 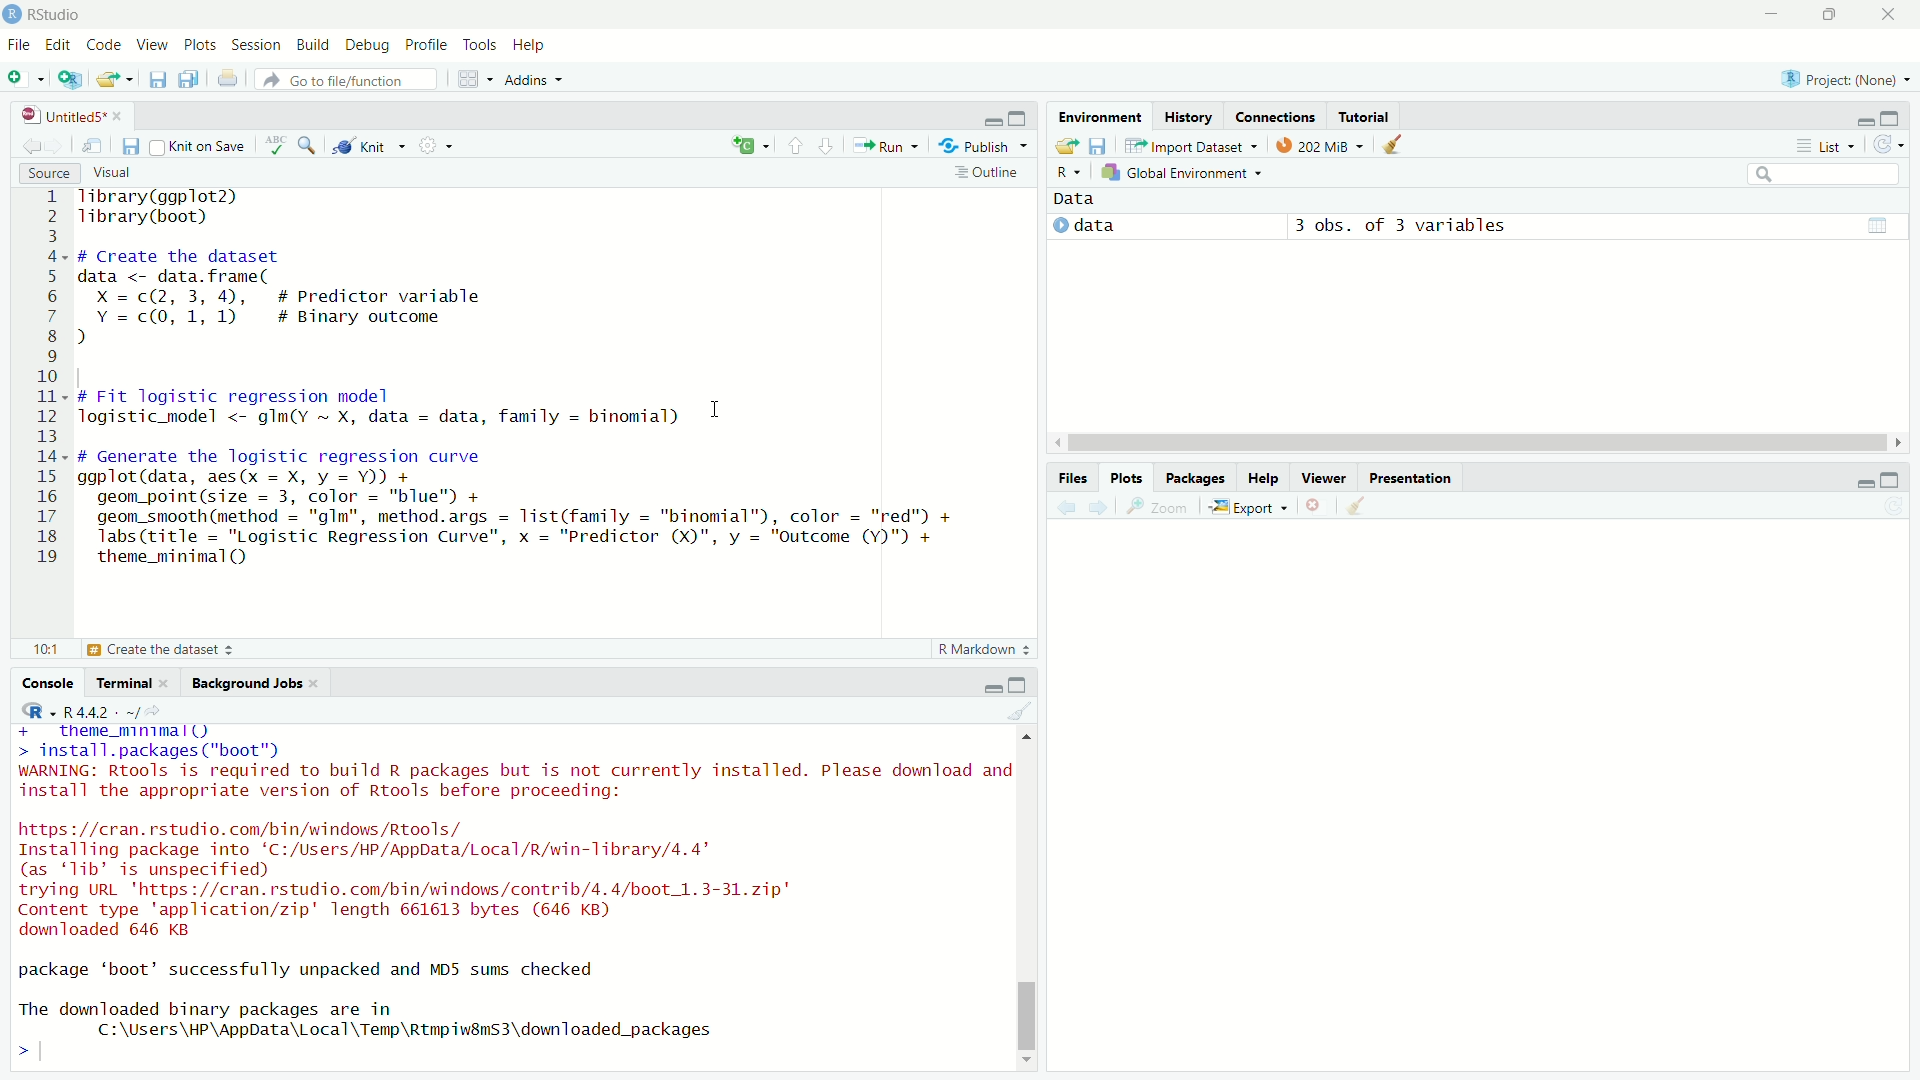 I want to click on Open an existing file, so click(x=106, y=80).